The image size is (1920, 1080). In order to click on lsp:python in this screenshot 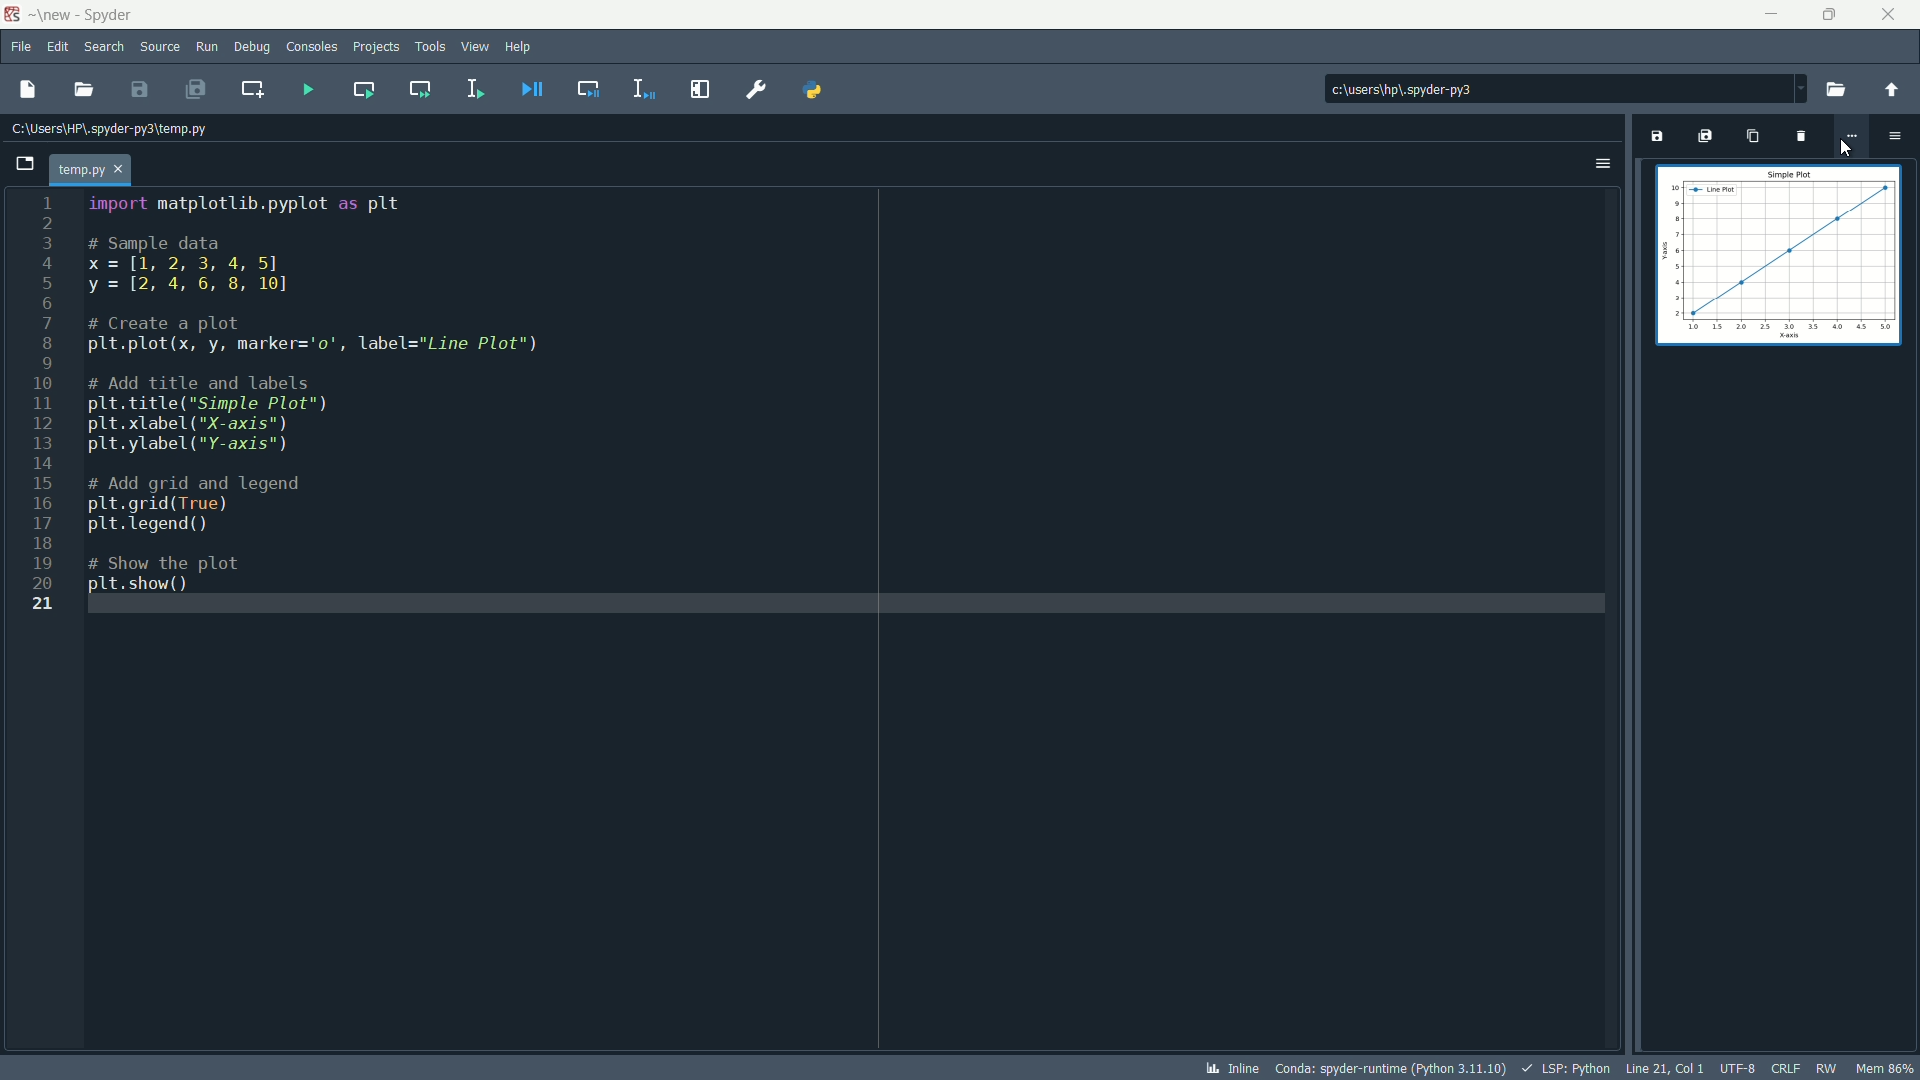, I will do `click(1569, 1068)`.